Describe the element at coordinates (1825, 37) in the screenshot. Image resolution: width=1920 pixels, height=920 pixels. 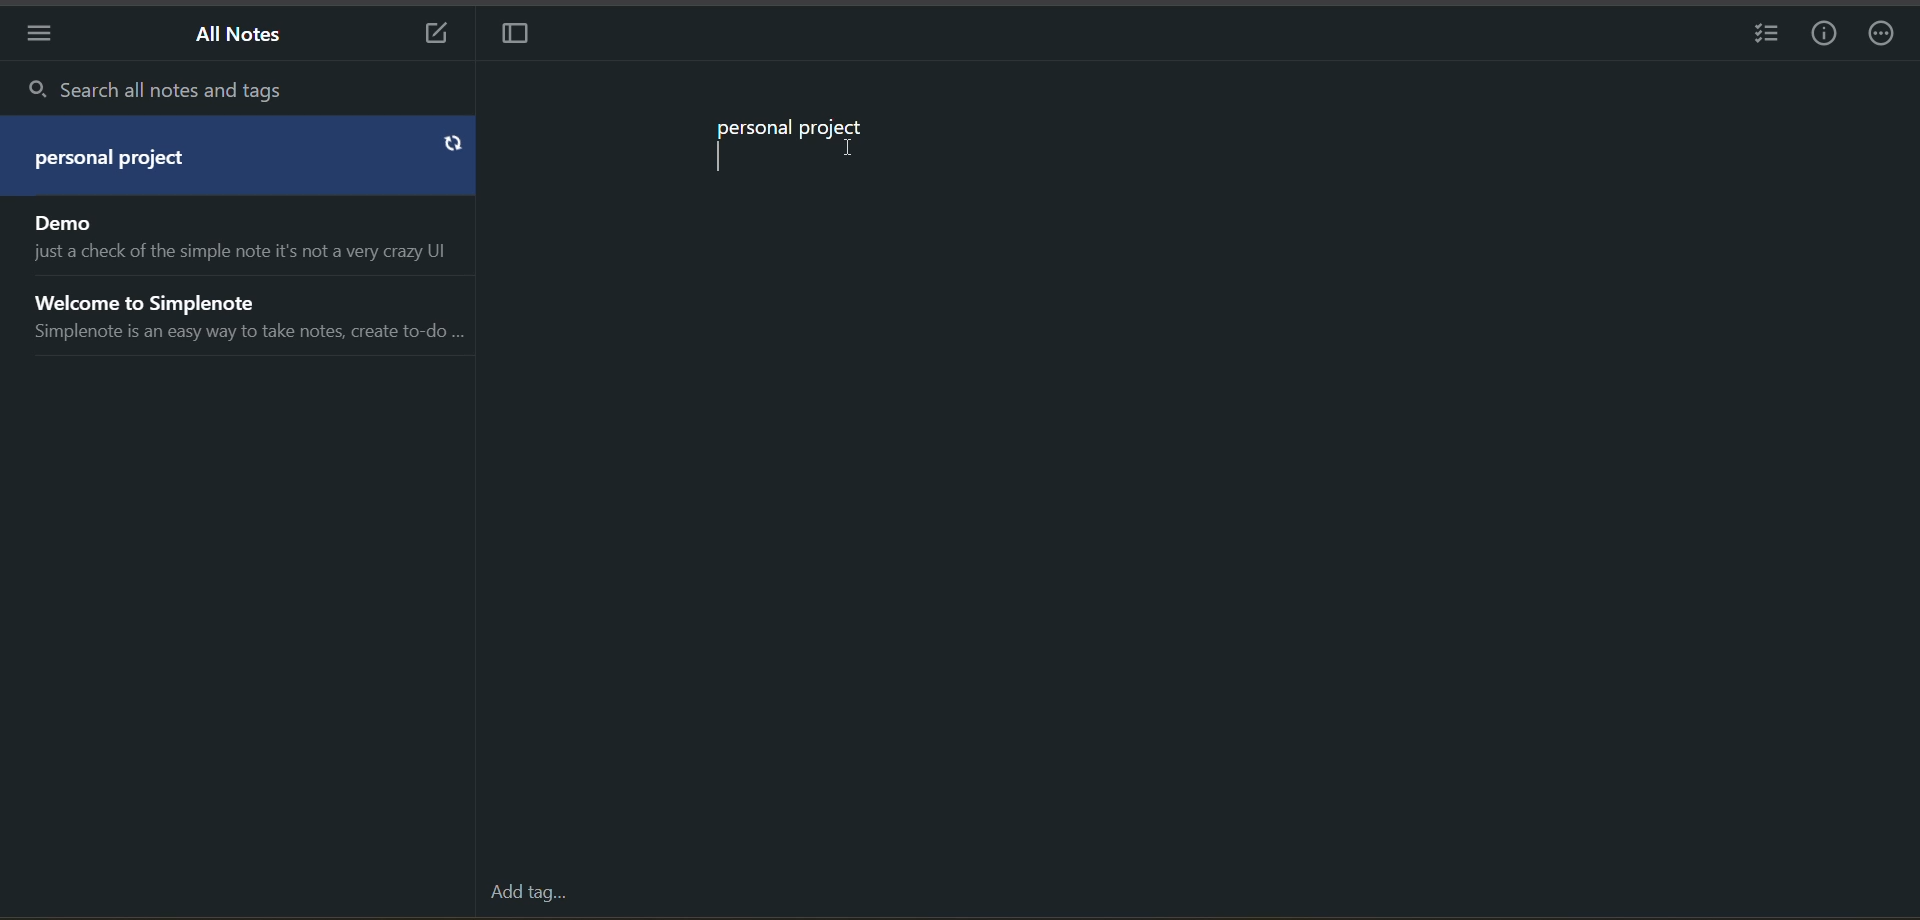
I see `info` at that location.